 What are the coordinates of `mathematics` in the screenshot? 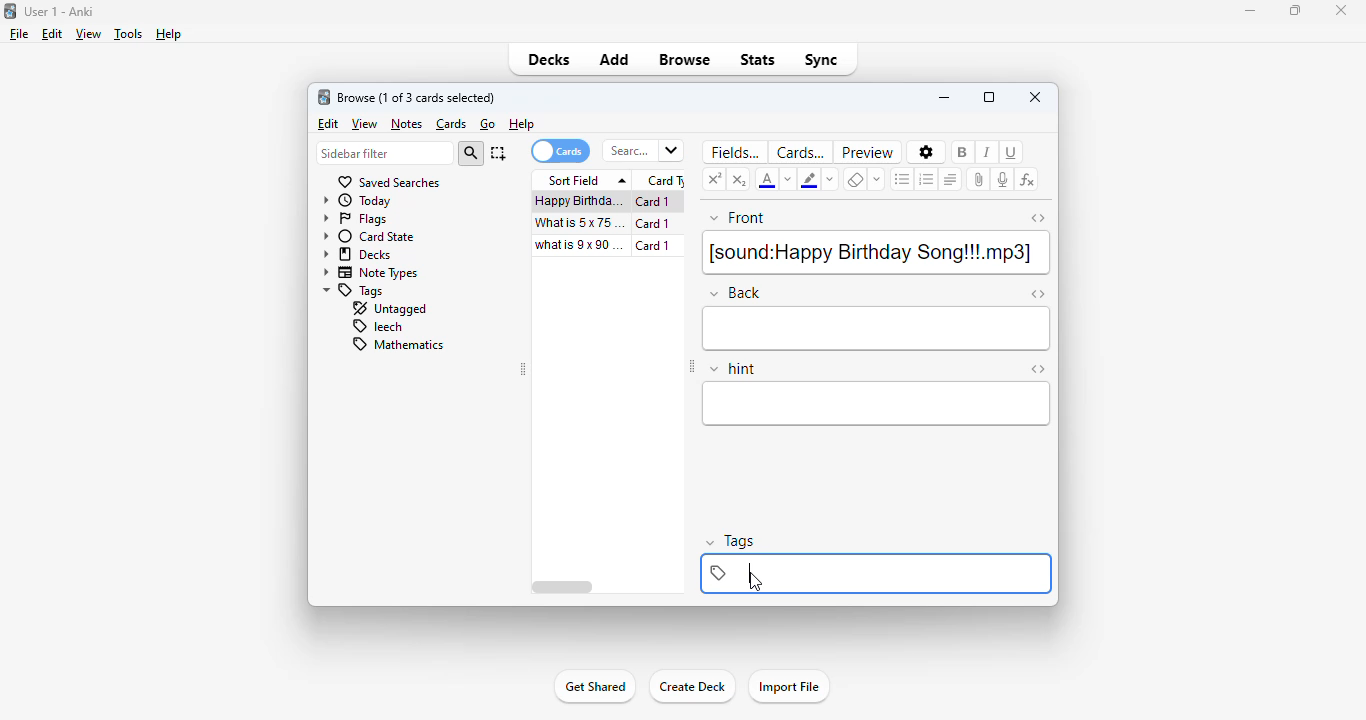 It's located at (396, 344).